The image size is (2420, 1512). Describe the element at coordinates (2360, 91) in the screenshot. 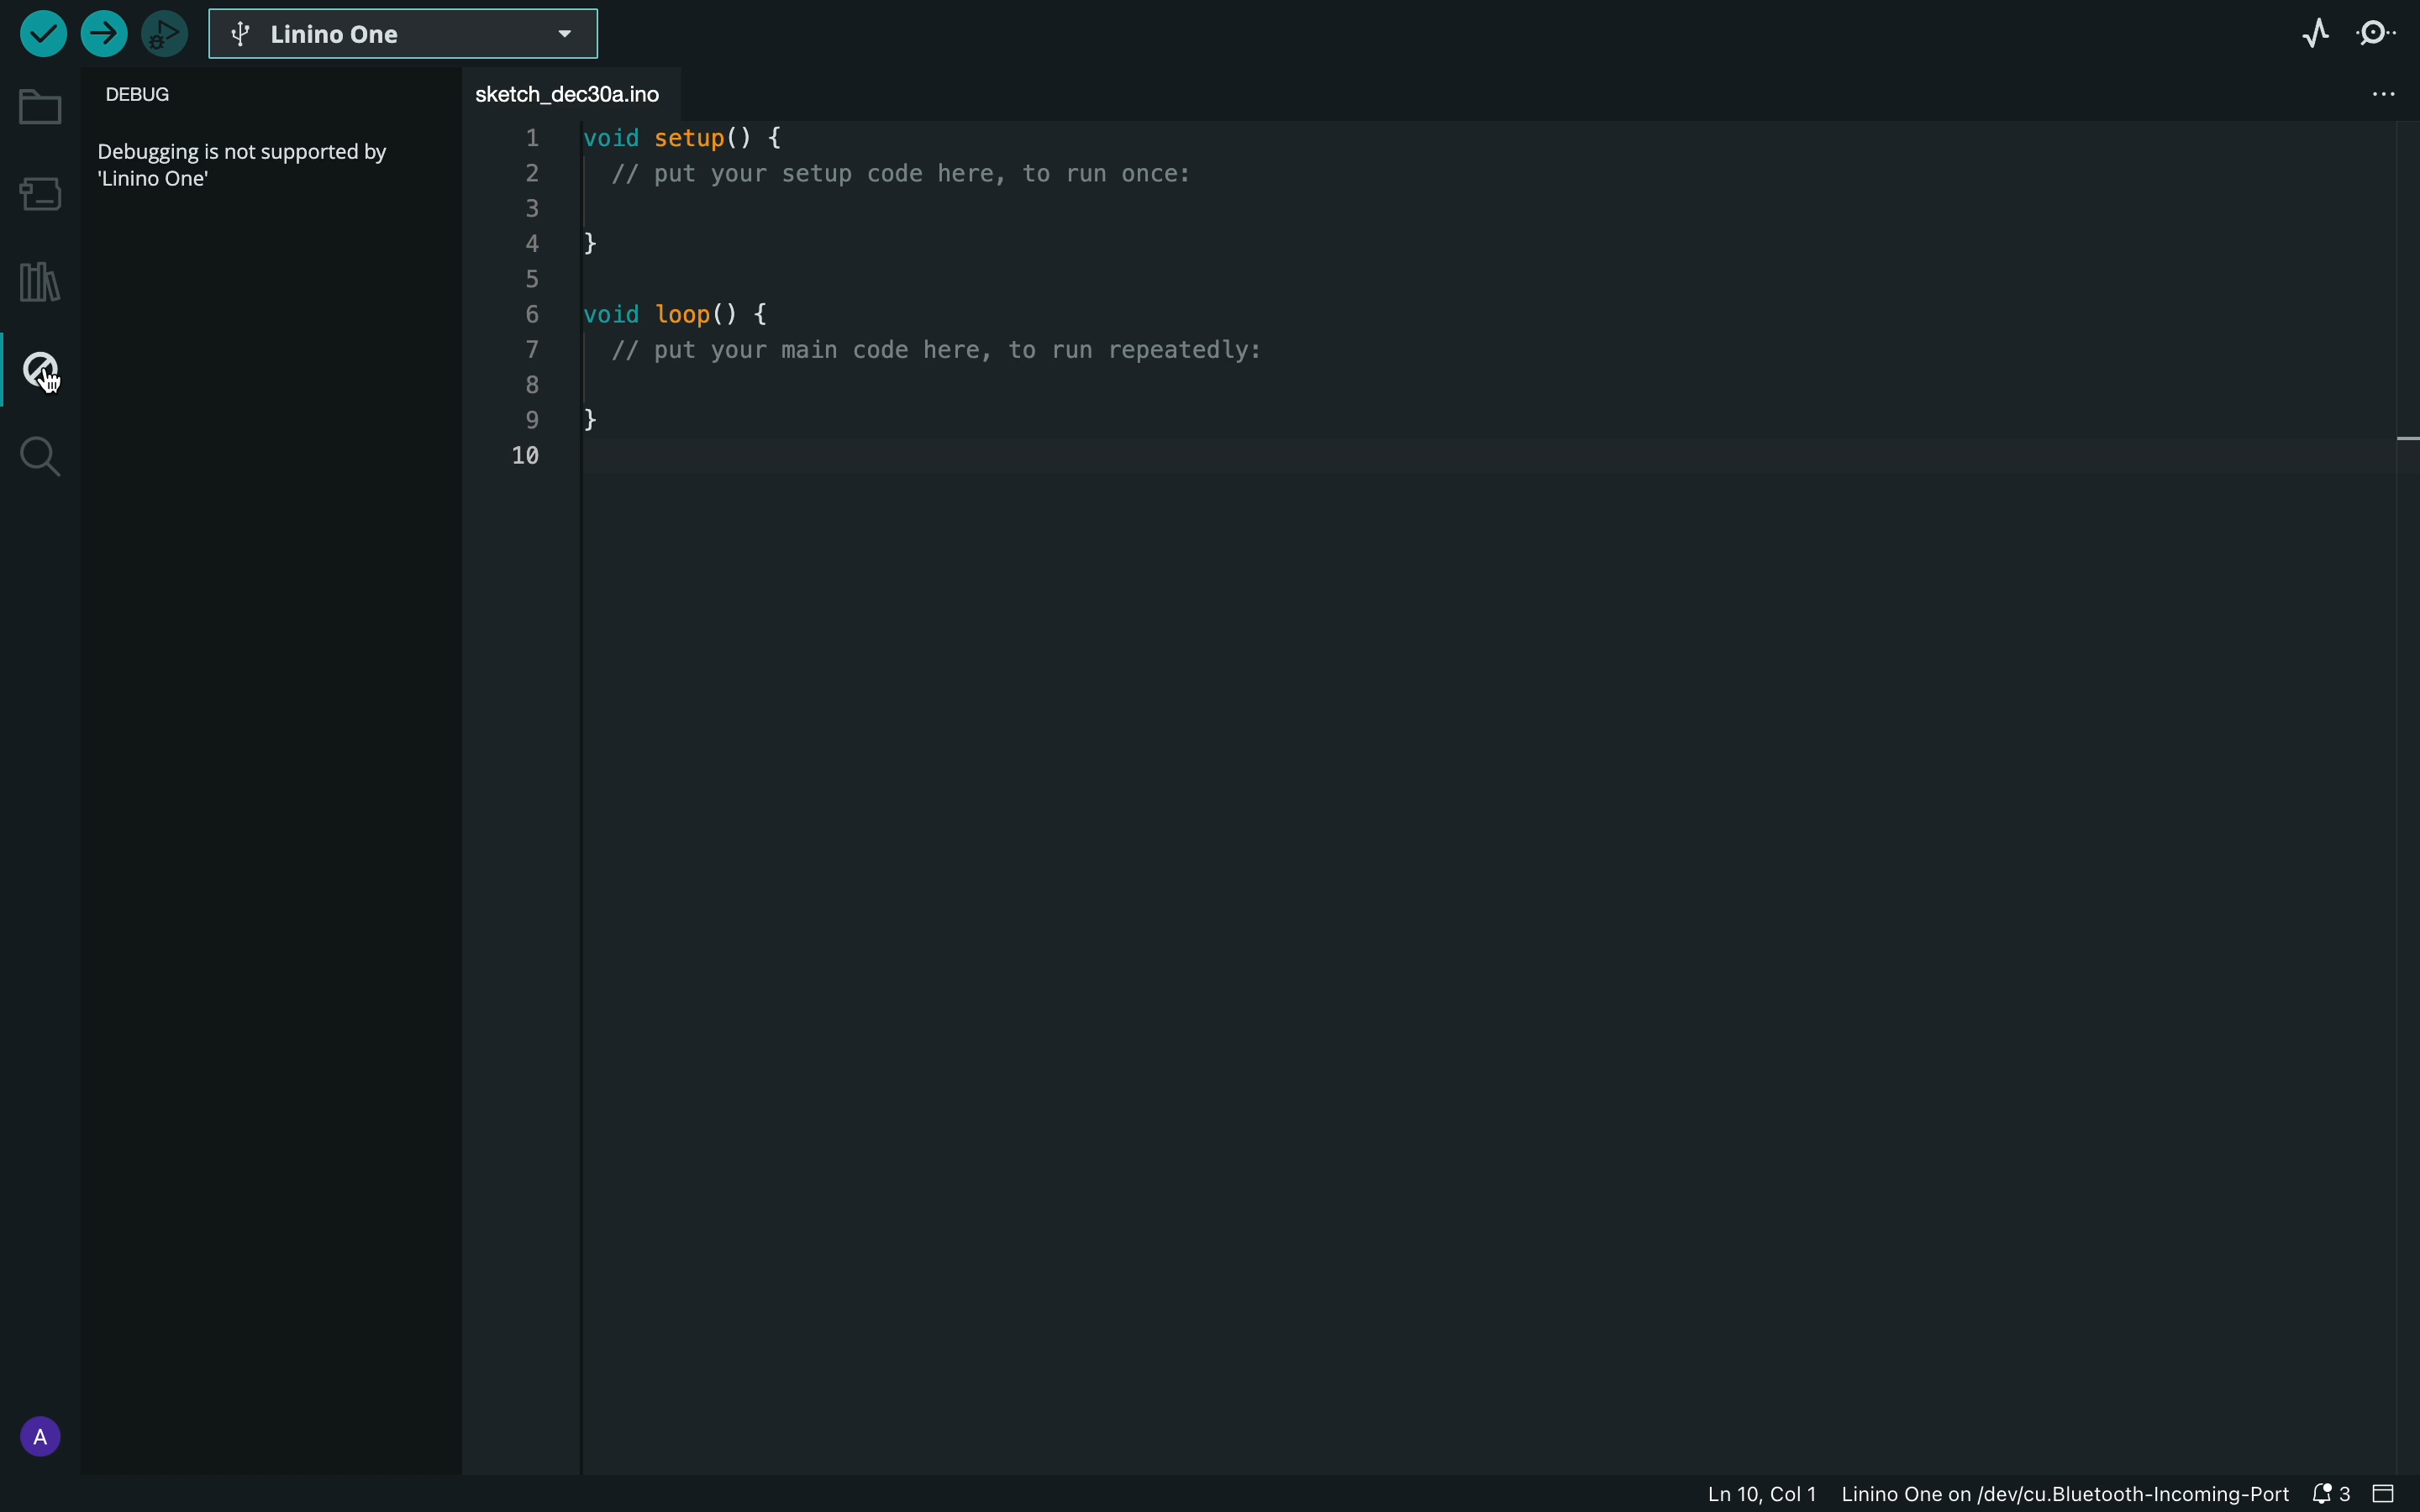

I see `file setting` at that location.